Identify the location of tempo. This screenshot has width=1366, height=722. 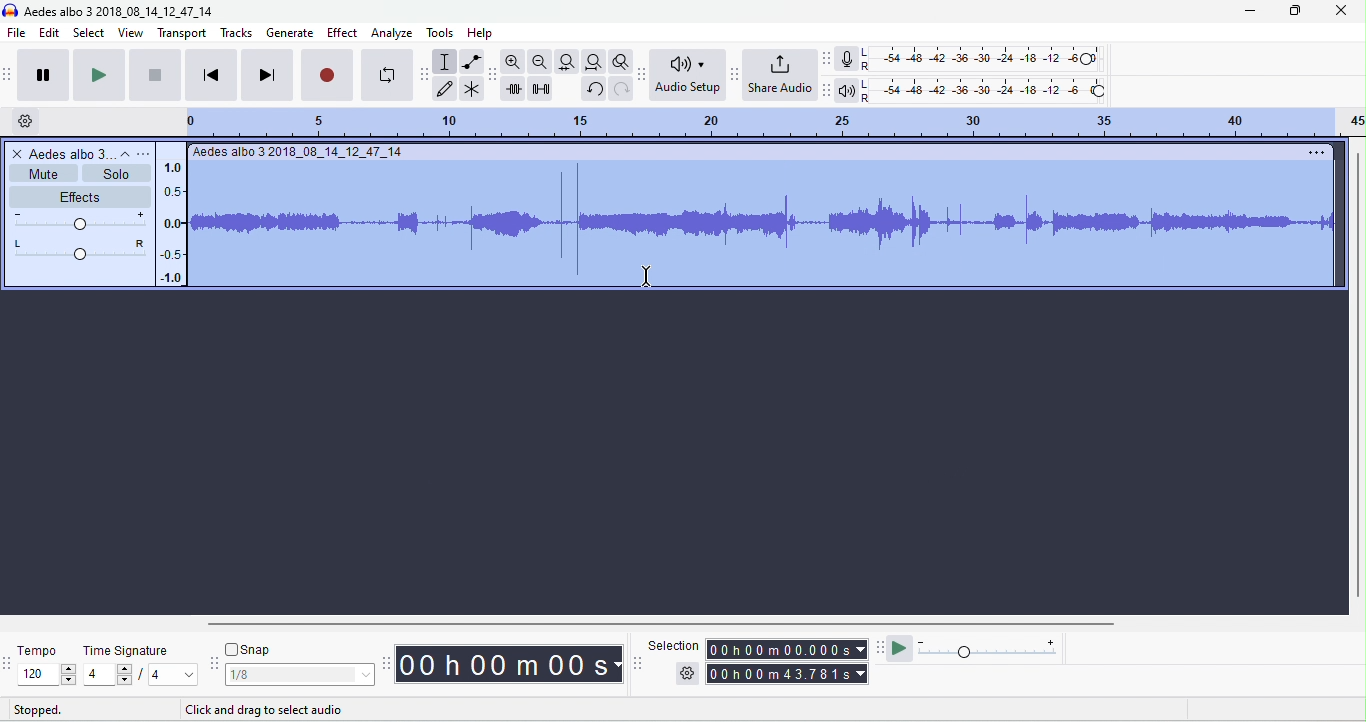
(38, 649).